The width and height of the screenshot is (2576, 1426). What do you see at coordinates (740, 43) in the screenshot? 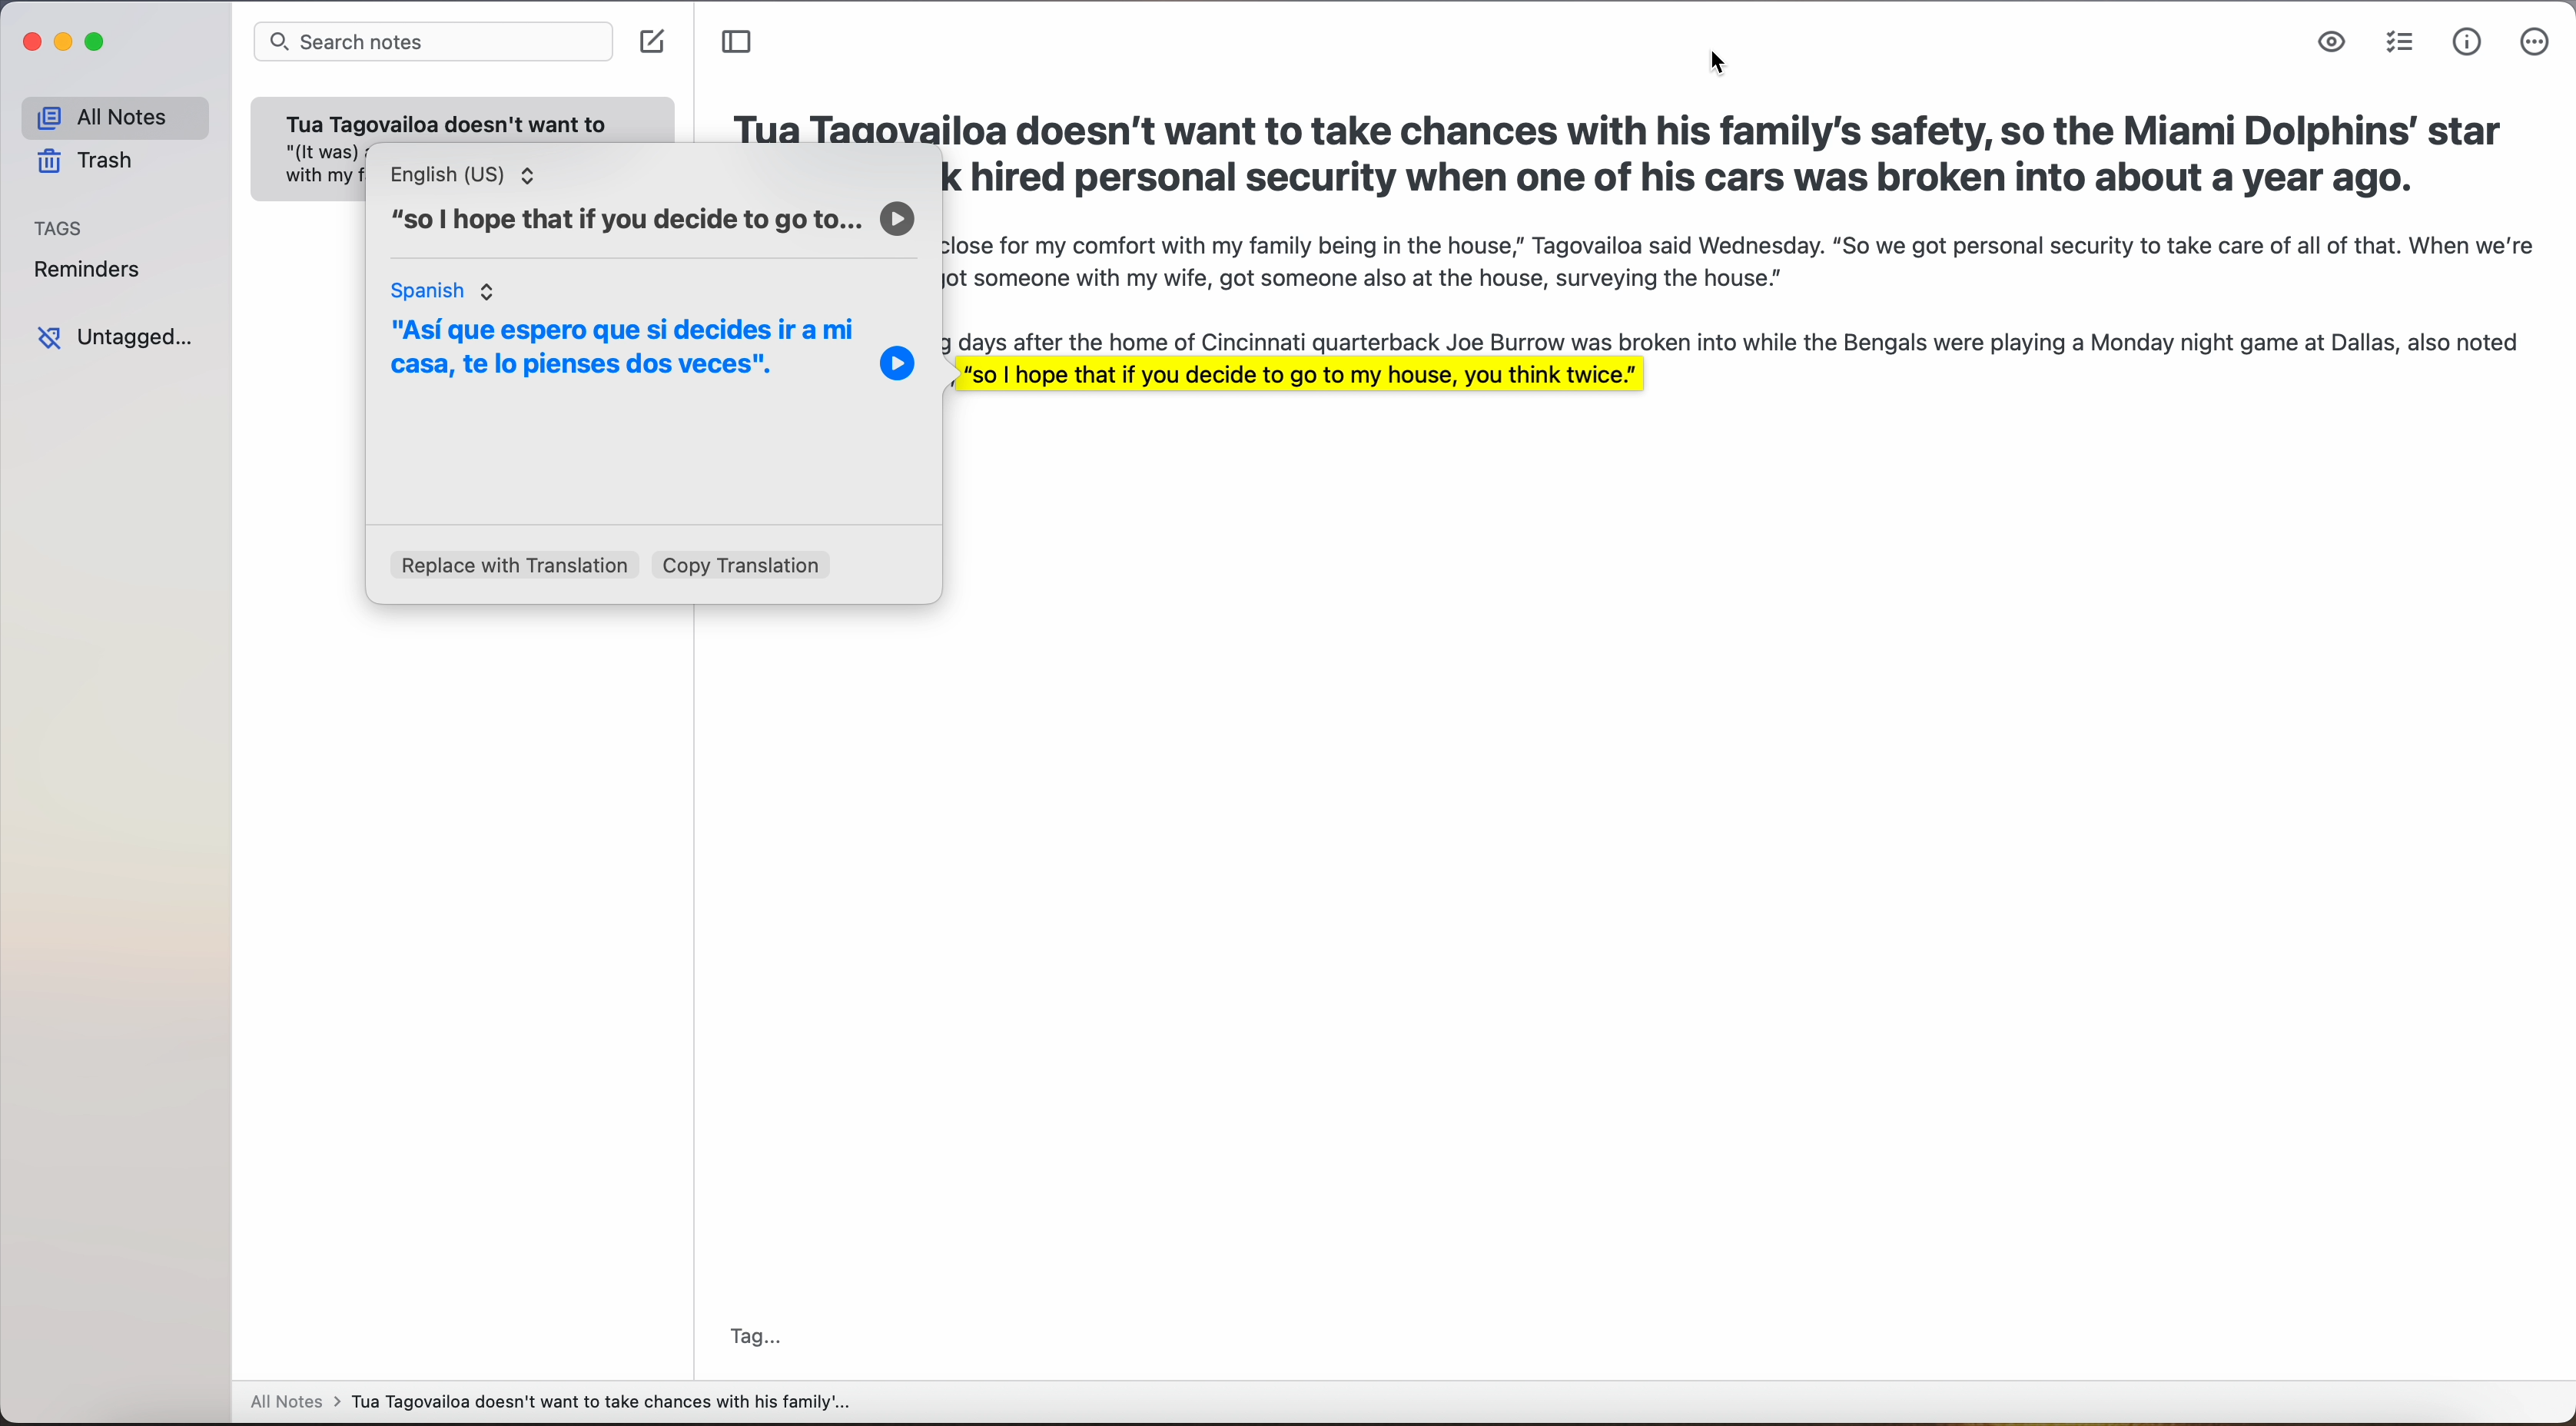
I see `toggle sidebar` at bounding box center [740, 43].